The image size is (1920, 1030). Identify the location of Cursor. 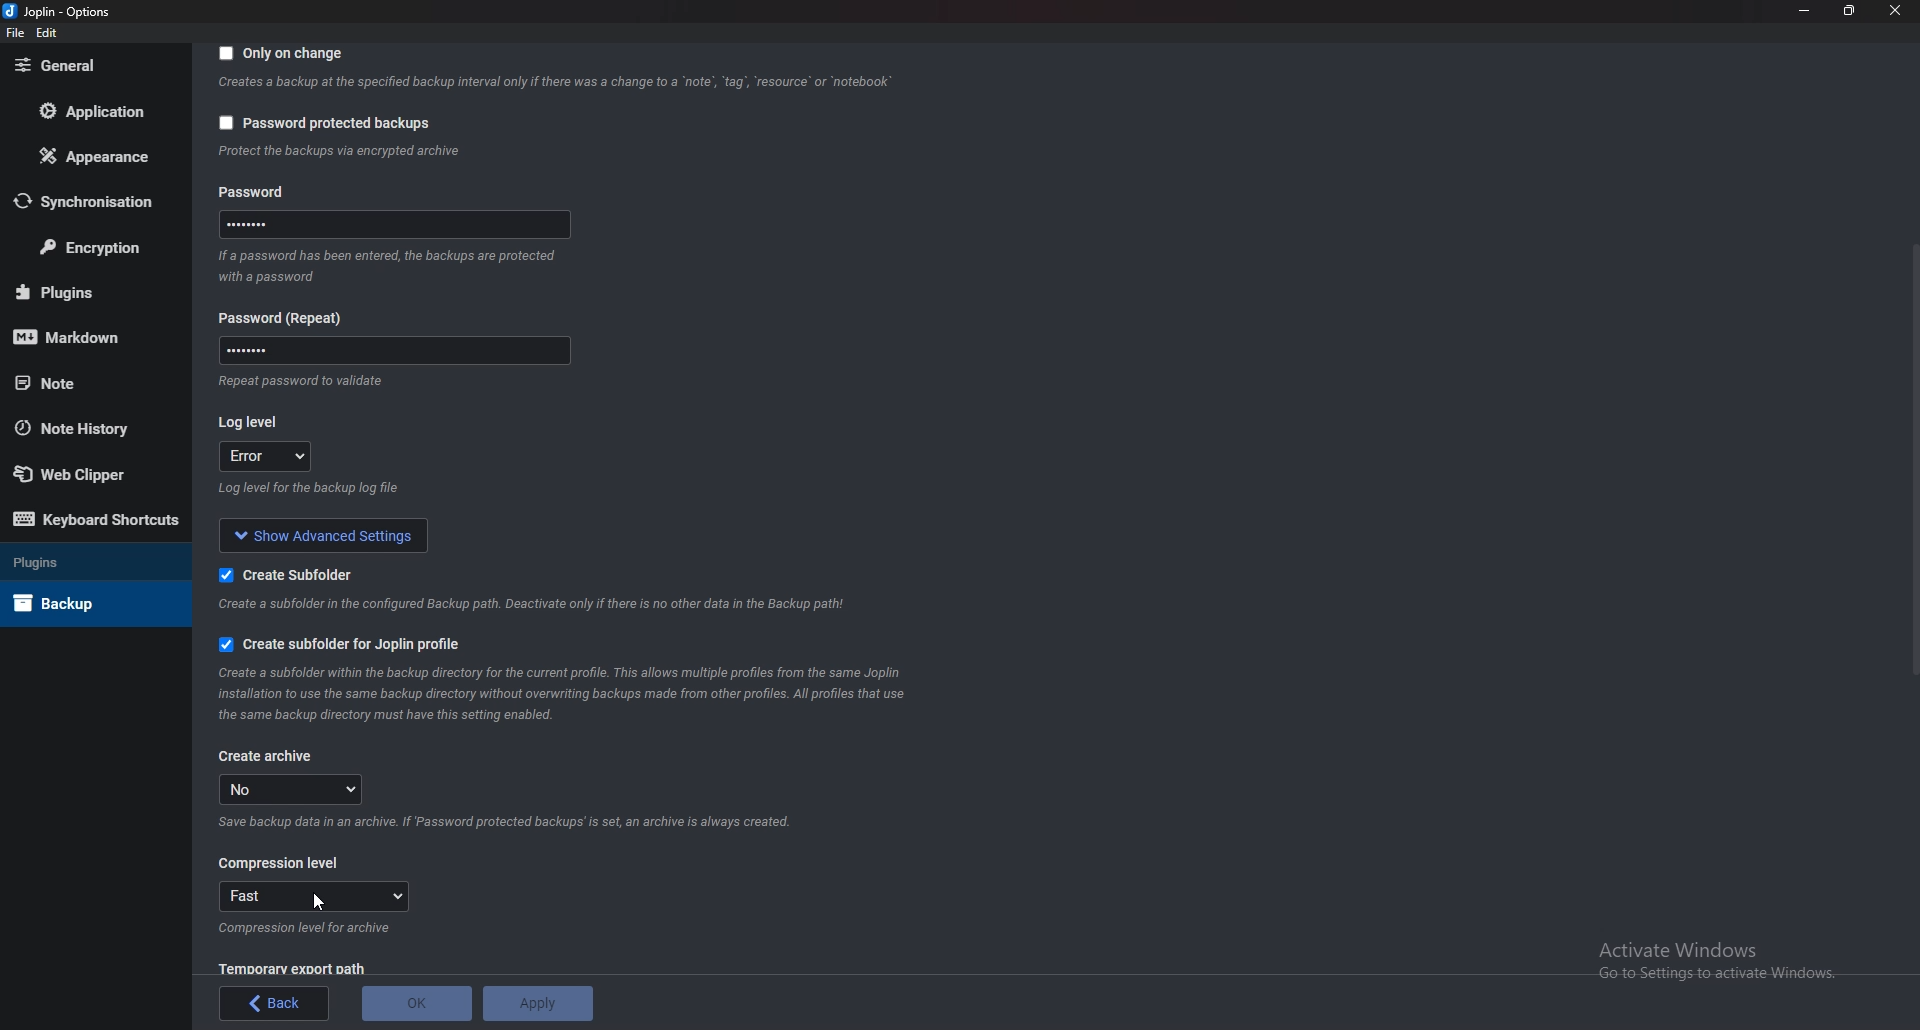
(318, 904).